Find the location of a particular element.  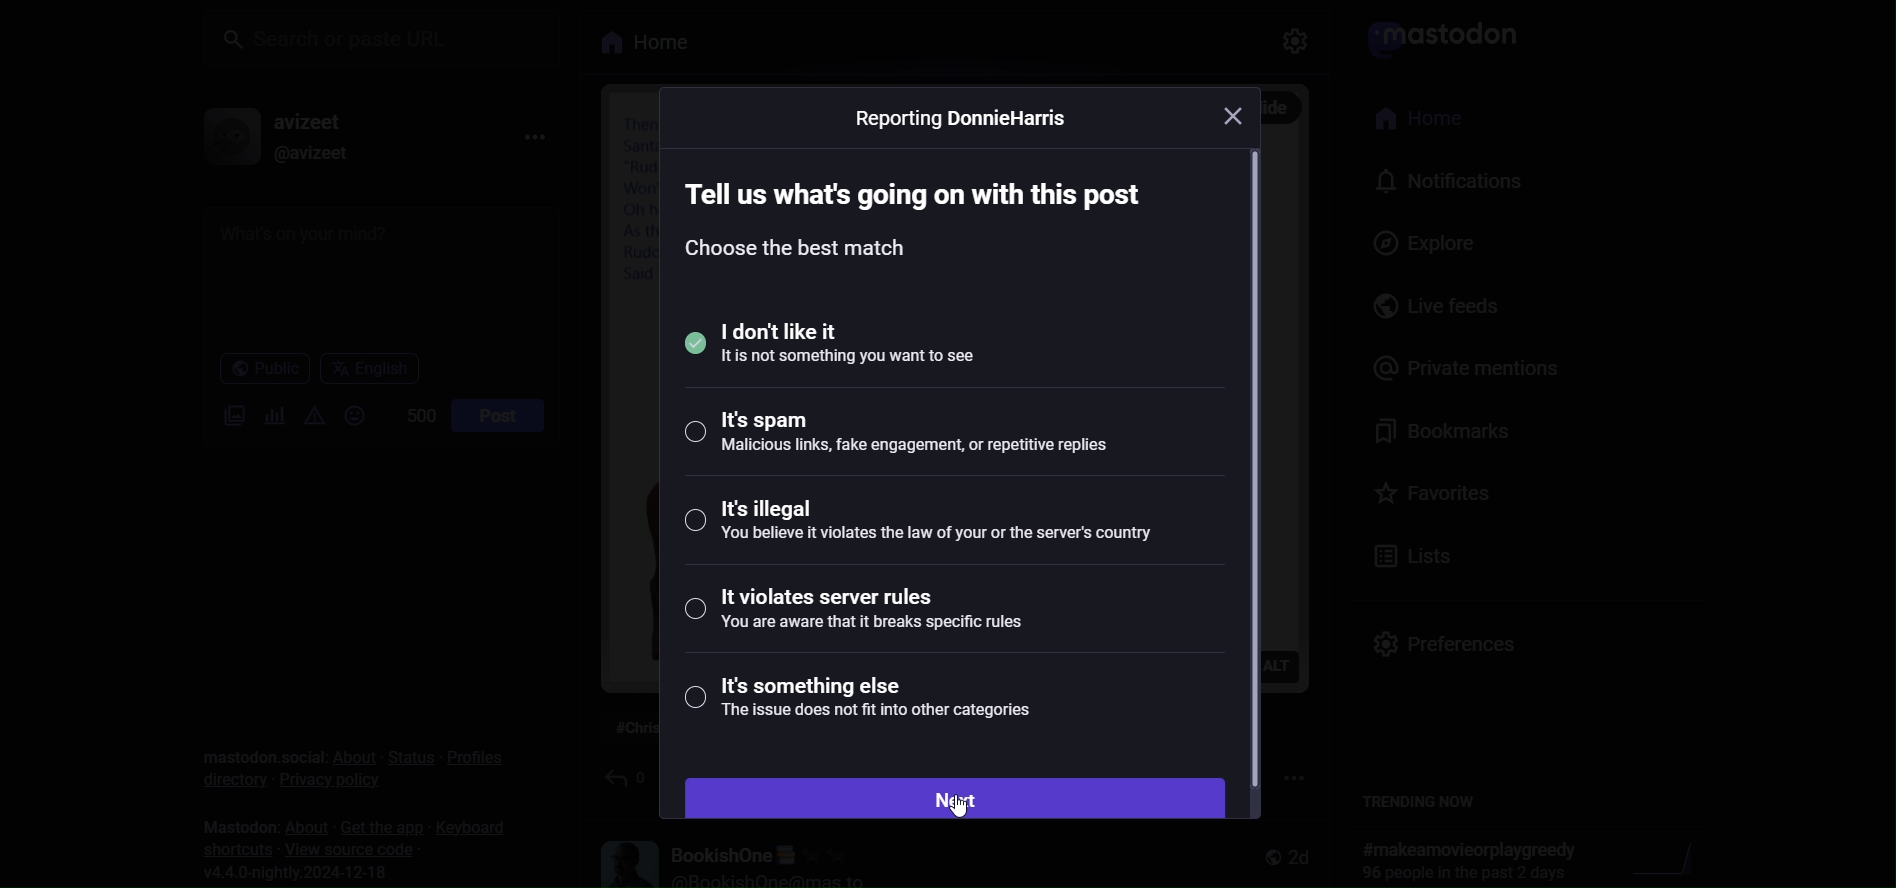

post is located at coordinates (496, 414).